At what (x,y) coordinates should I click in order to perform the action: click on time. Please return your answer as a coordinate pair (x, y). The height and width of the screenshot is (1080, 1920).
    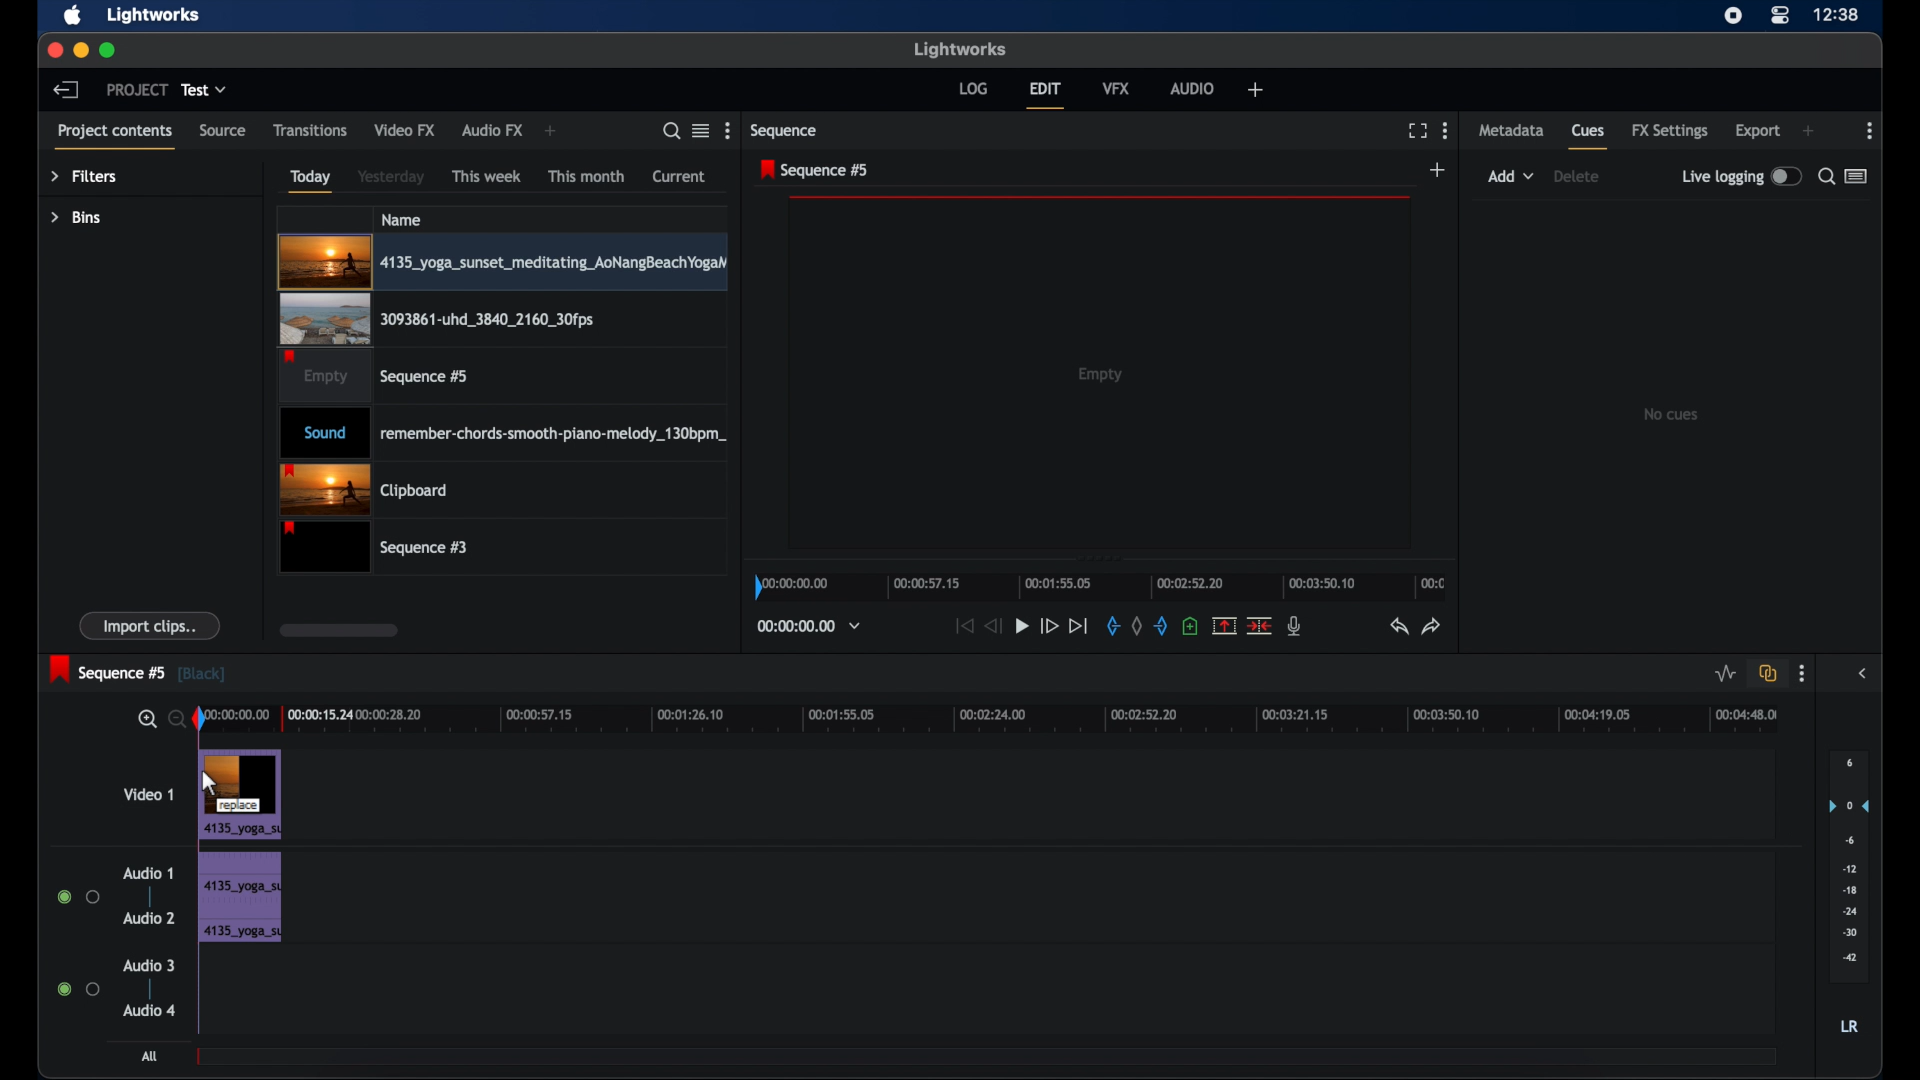
    Looking at the image, I should click on (1838, 15).